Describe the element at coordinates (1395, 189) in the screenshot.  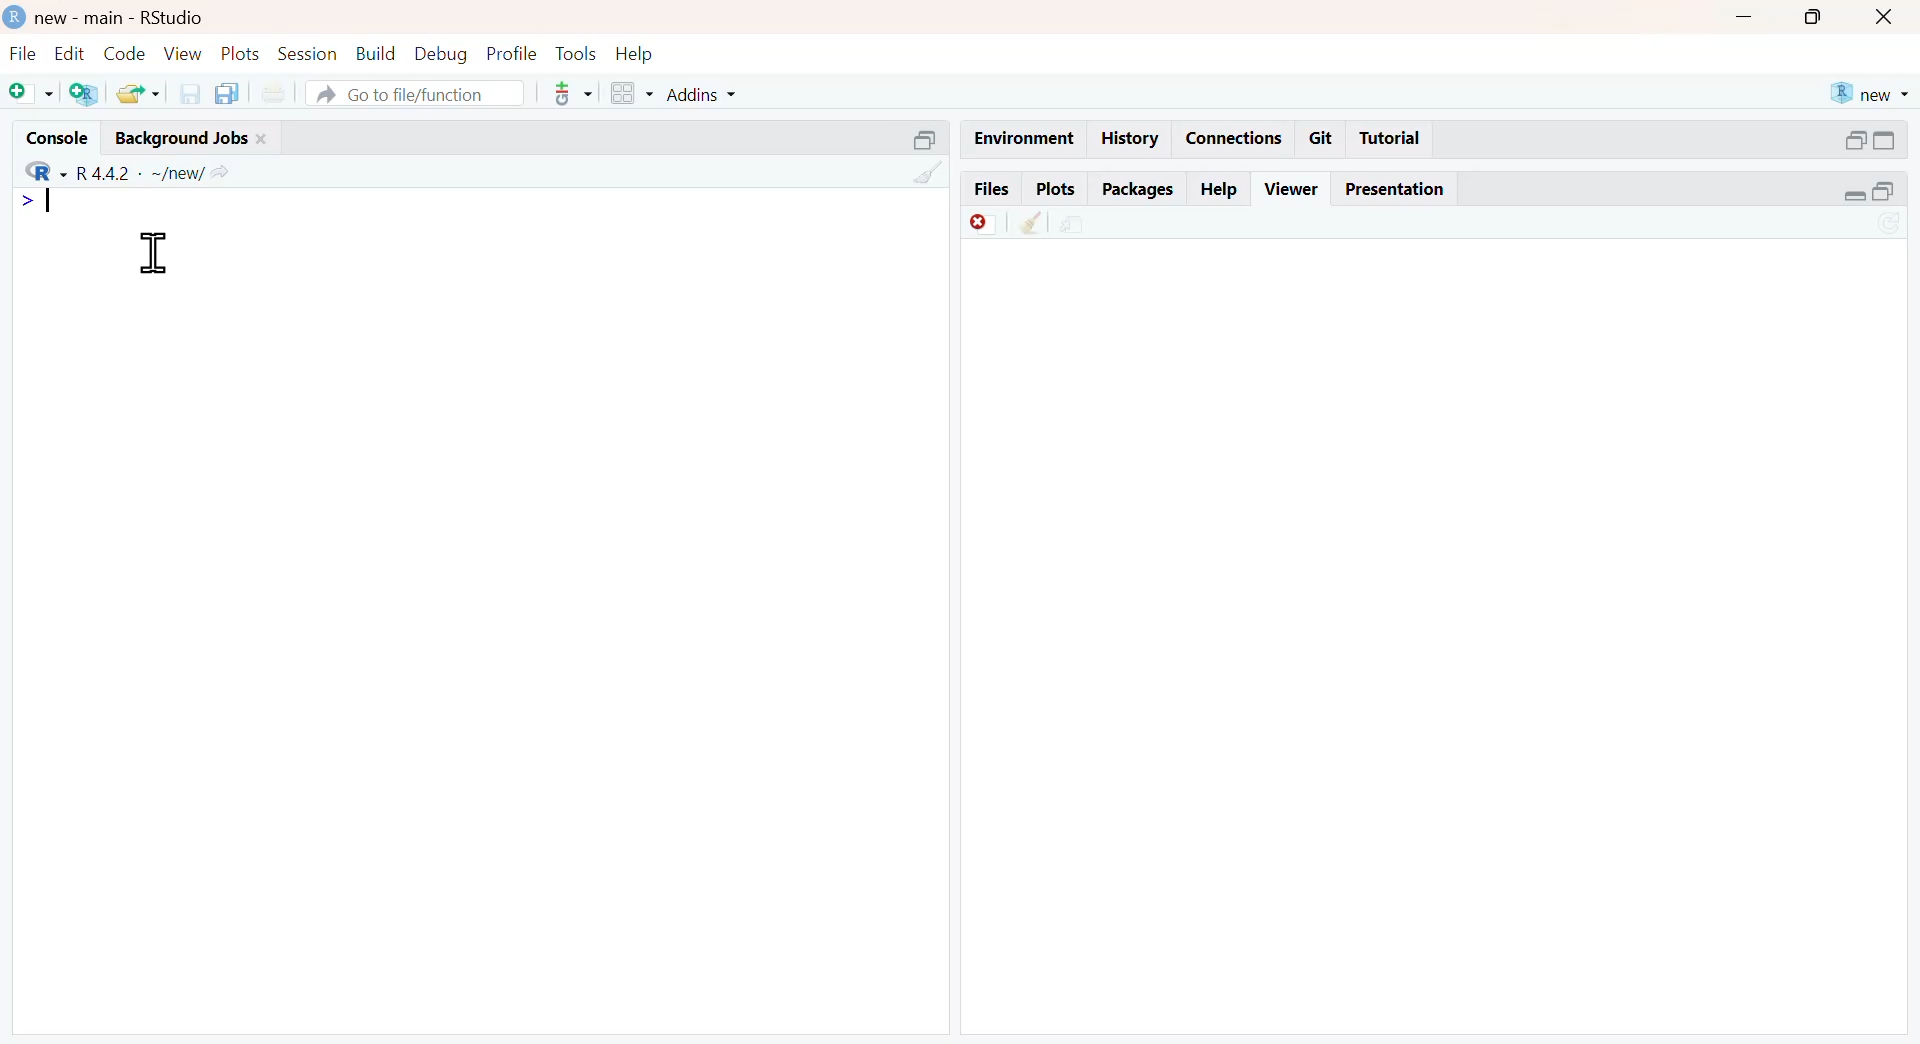
I see `Presentation ` at that location.